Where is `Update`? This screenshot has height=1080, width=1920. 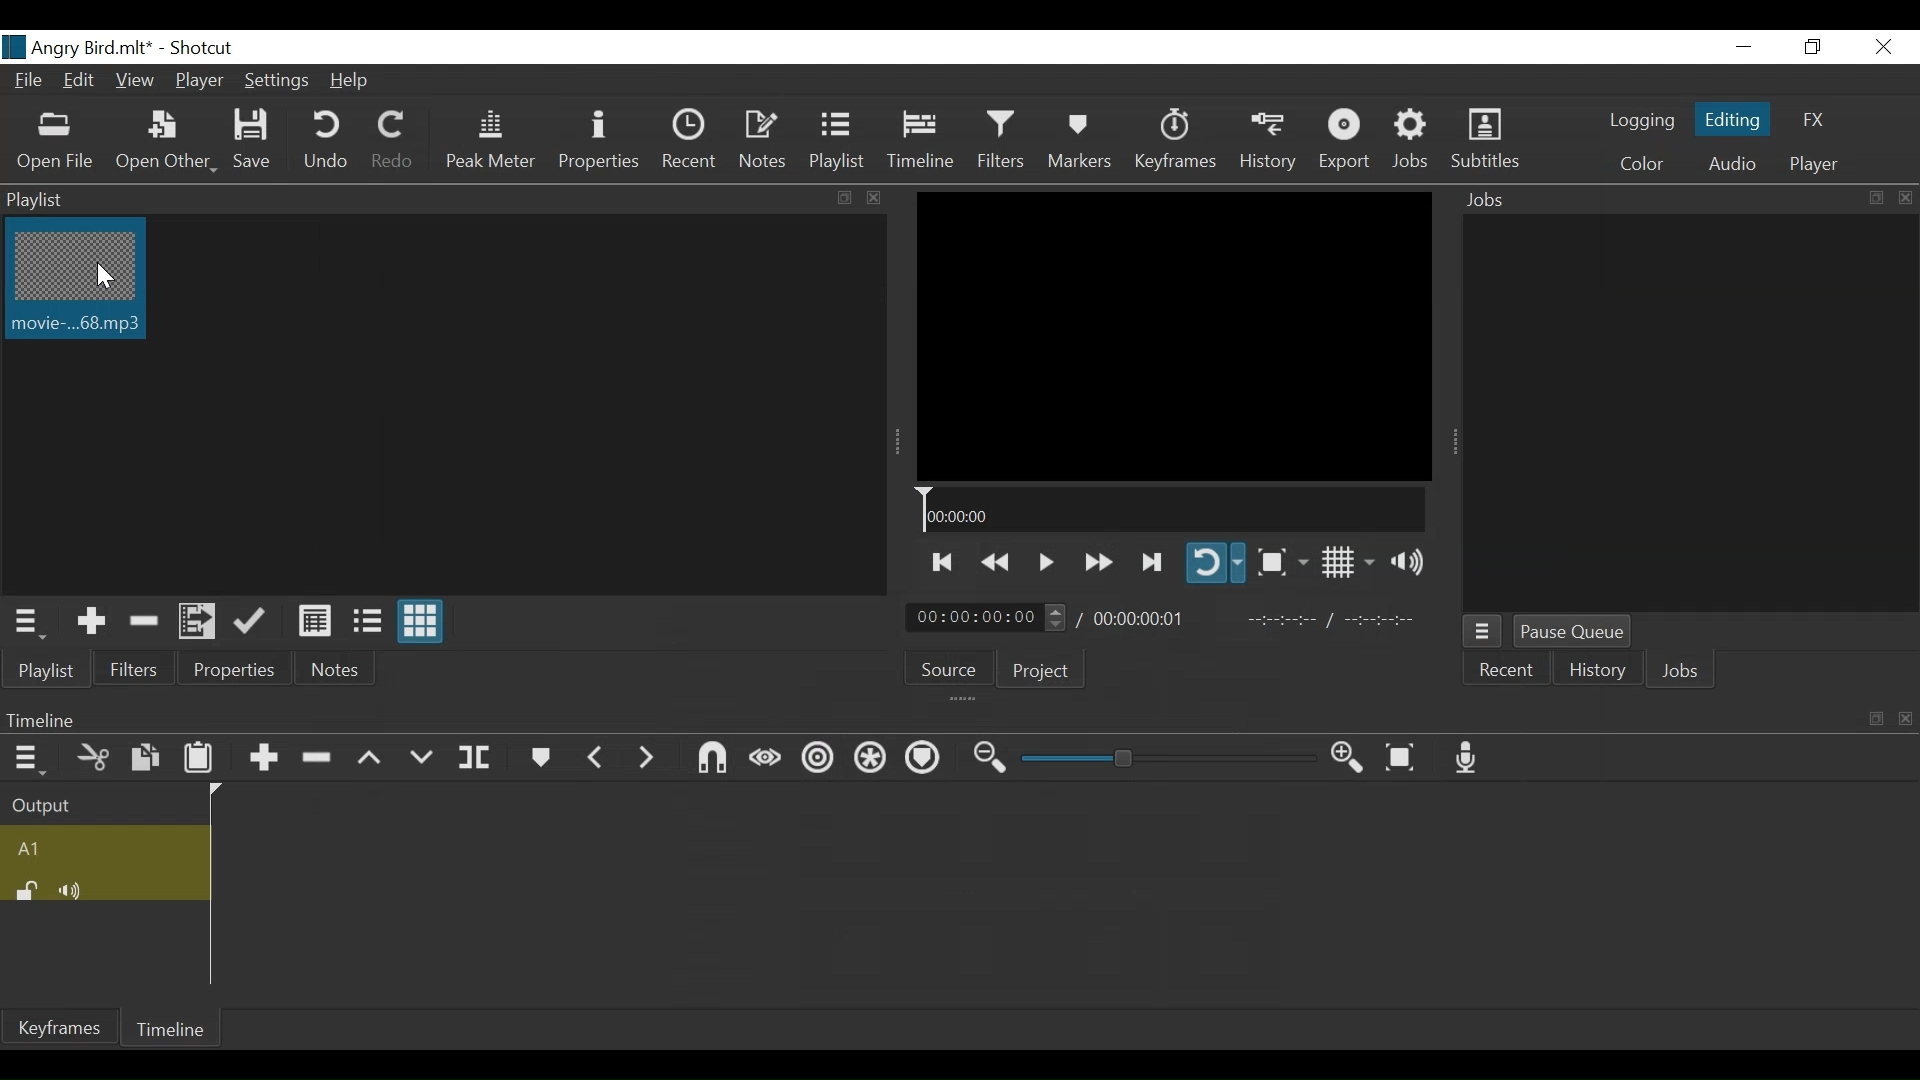
Update is located at coordinates (253, 623).